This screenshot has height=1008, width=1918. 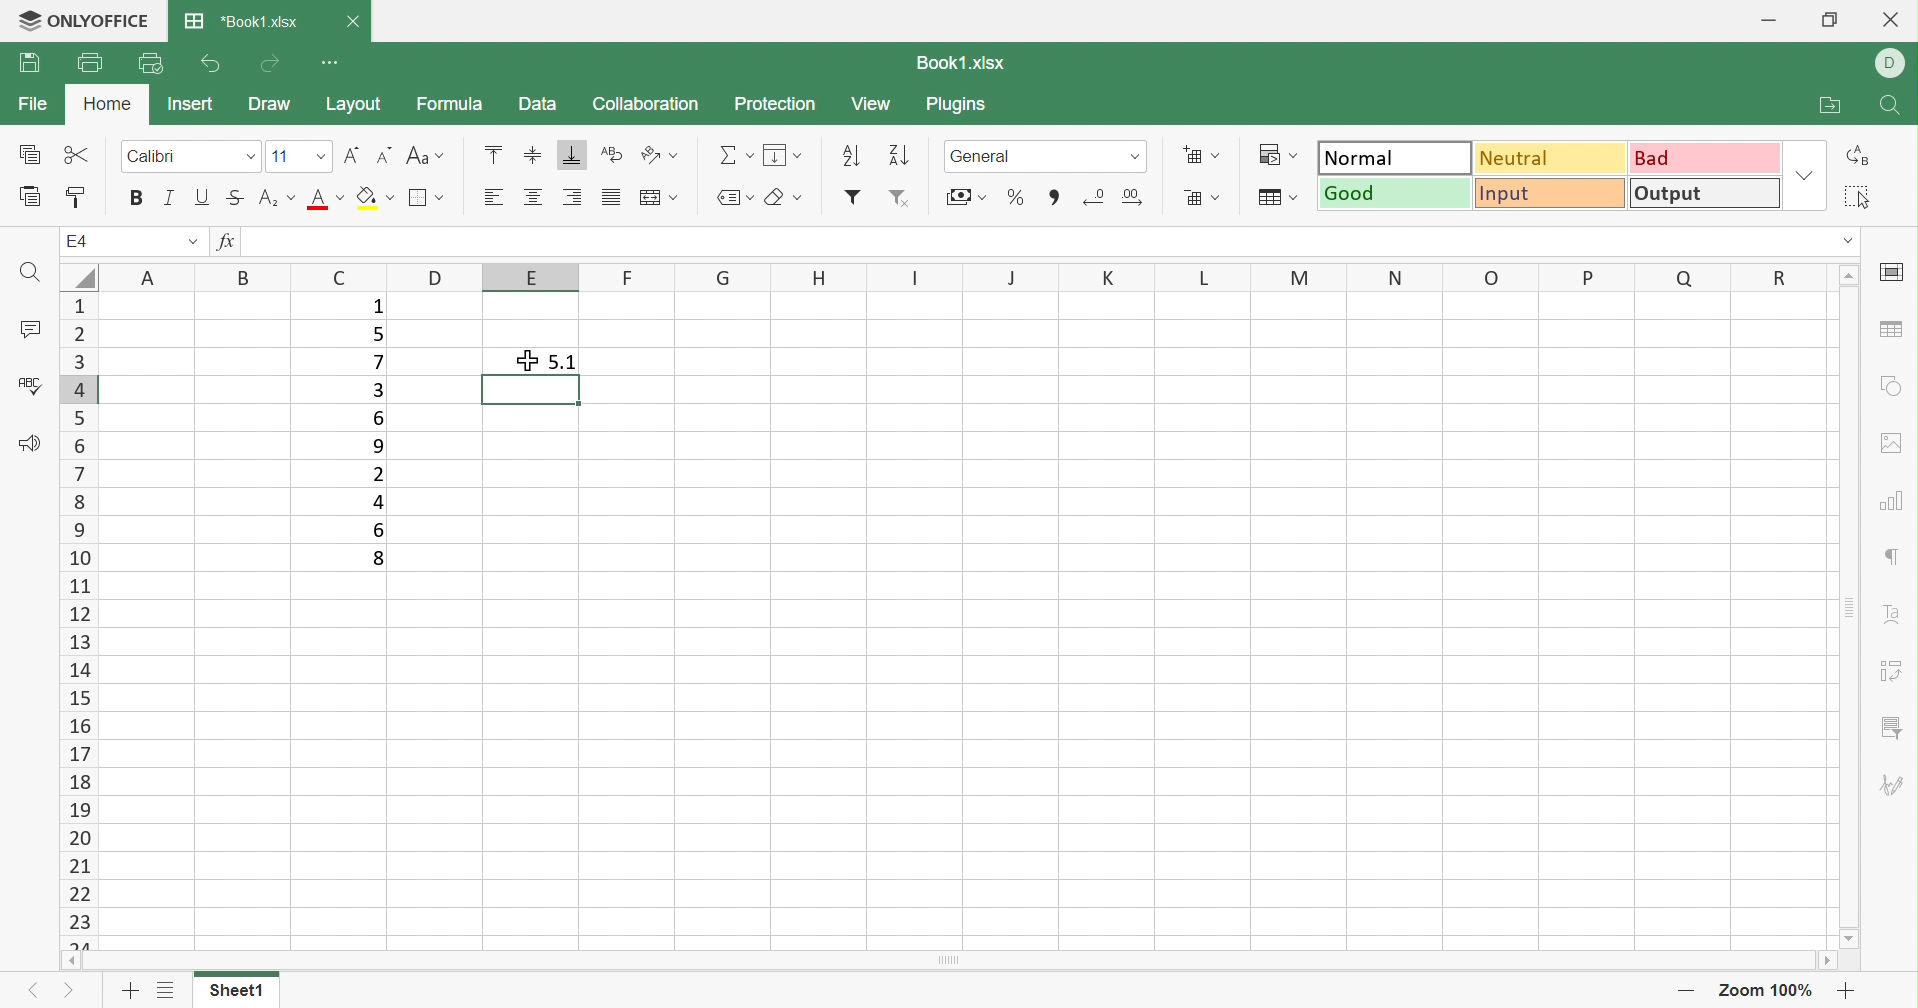 What do you see at coordinates (780, 194) in the screenshot?
I see `Clear` at bounding box center [780, 194].